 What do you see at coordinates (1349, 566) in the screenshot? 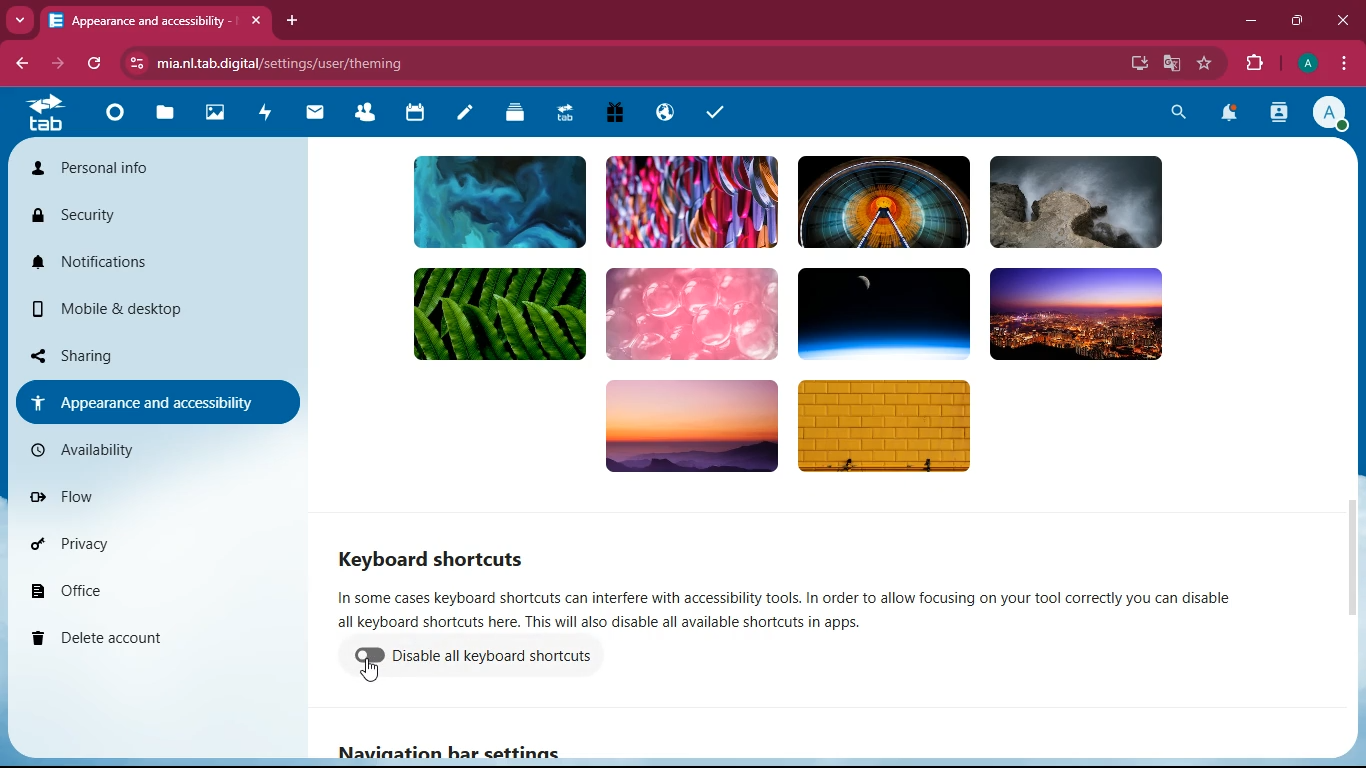
I see `scroll bar` at bounding box center [1349, 566].